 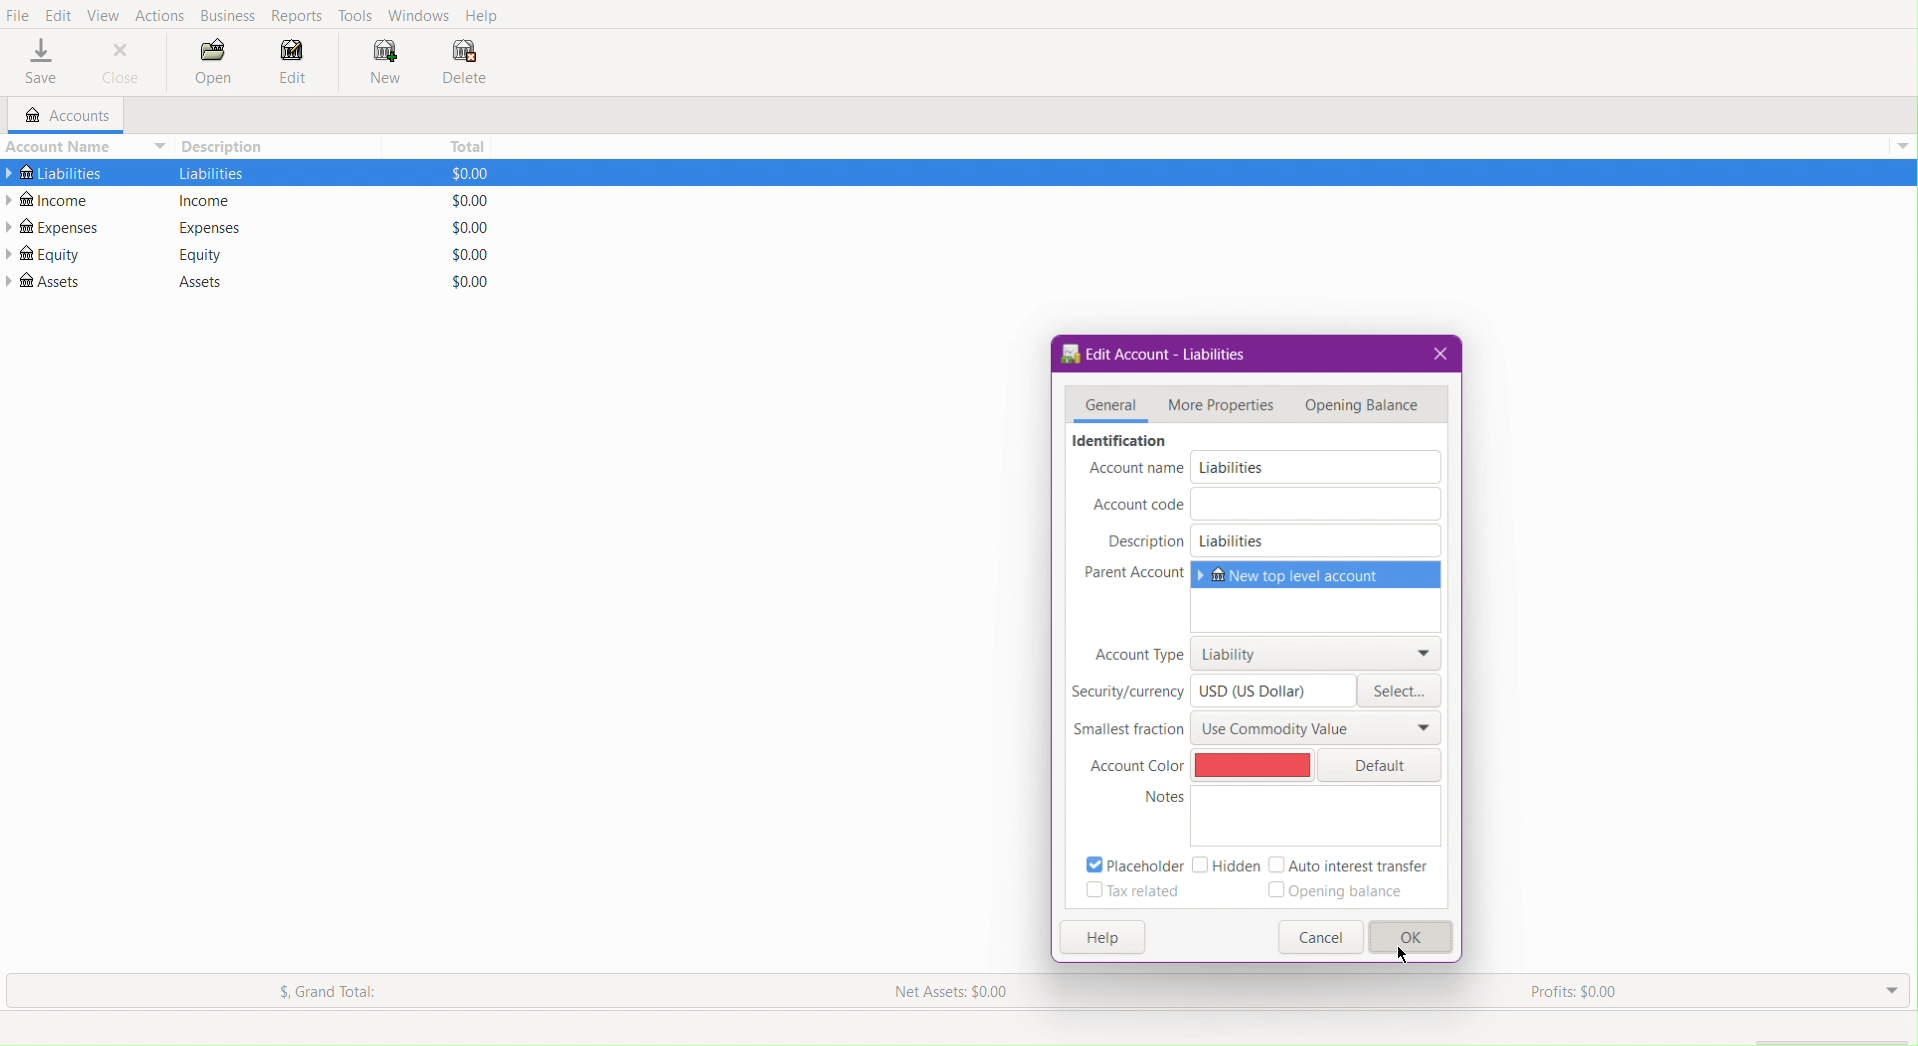 What do you see at coordinates (58, 13) in the screenshot?
I see `Edit` at bounding box center [58, 13].